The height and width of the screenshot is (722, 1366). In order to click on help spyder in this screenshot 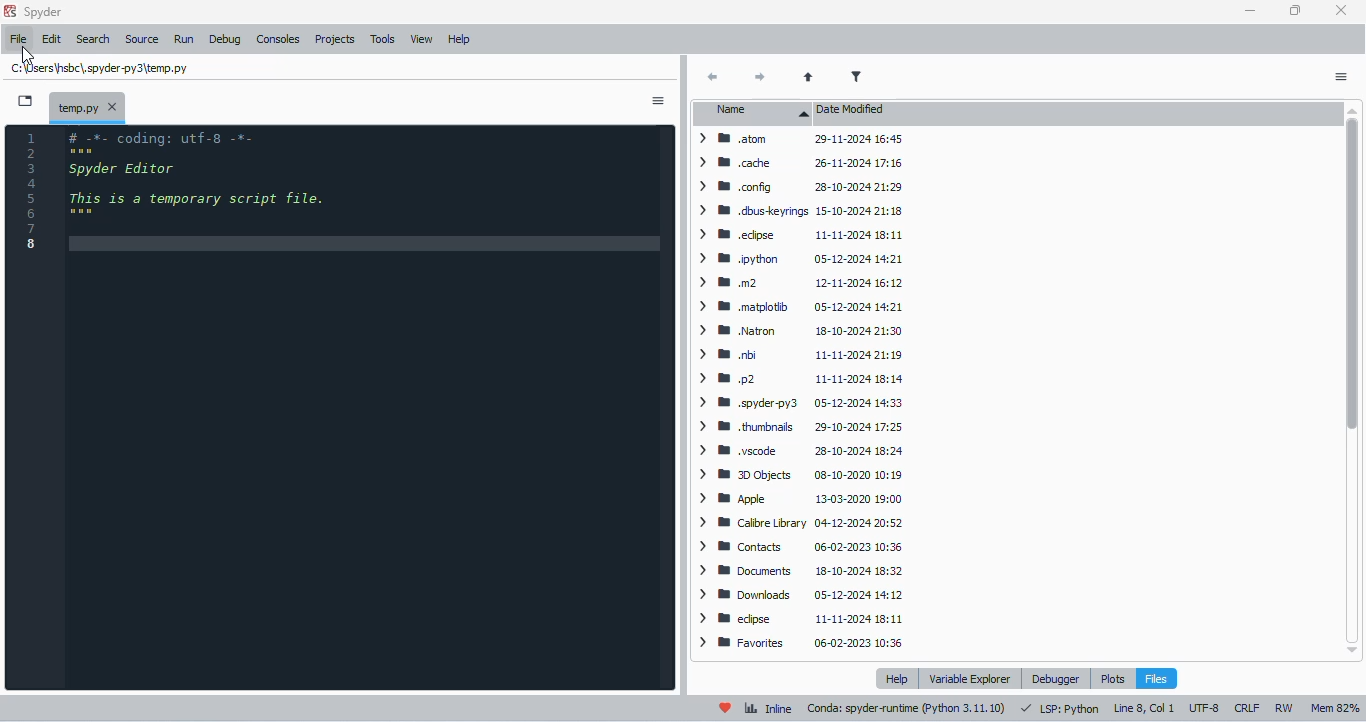, I will do `click(726, 708)`.